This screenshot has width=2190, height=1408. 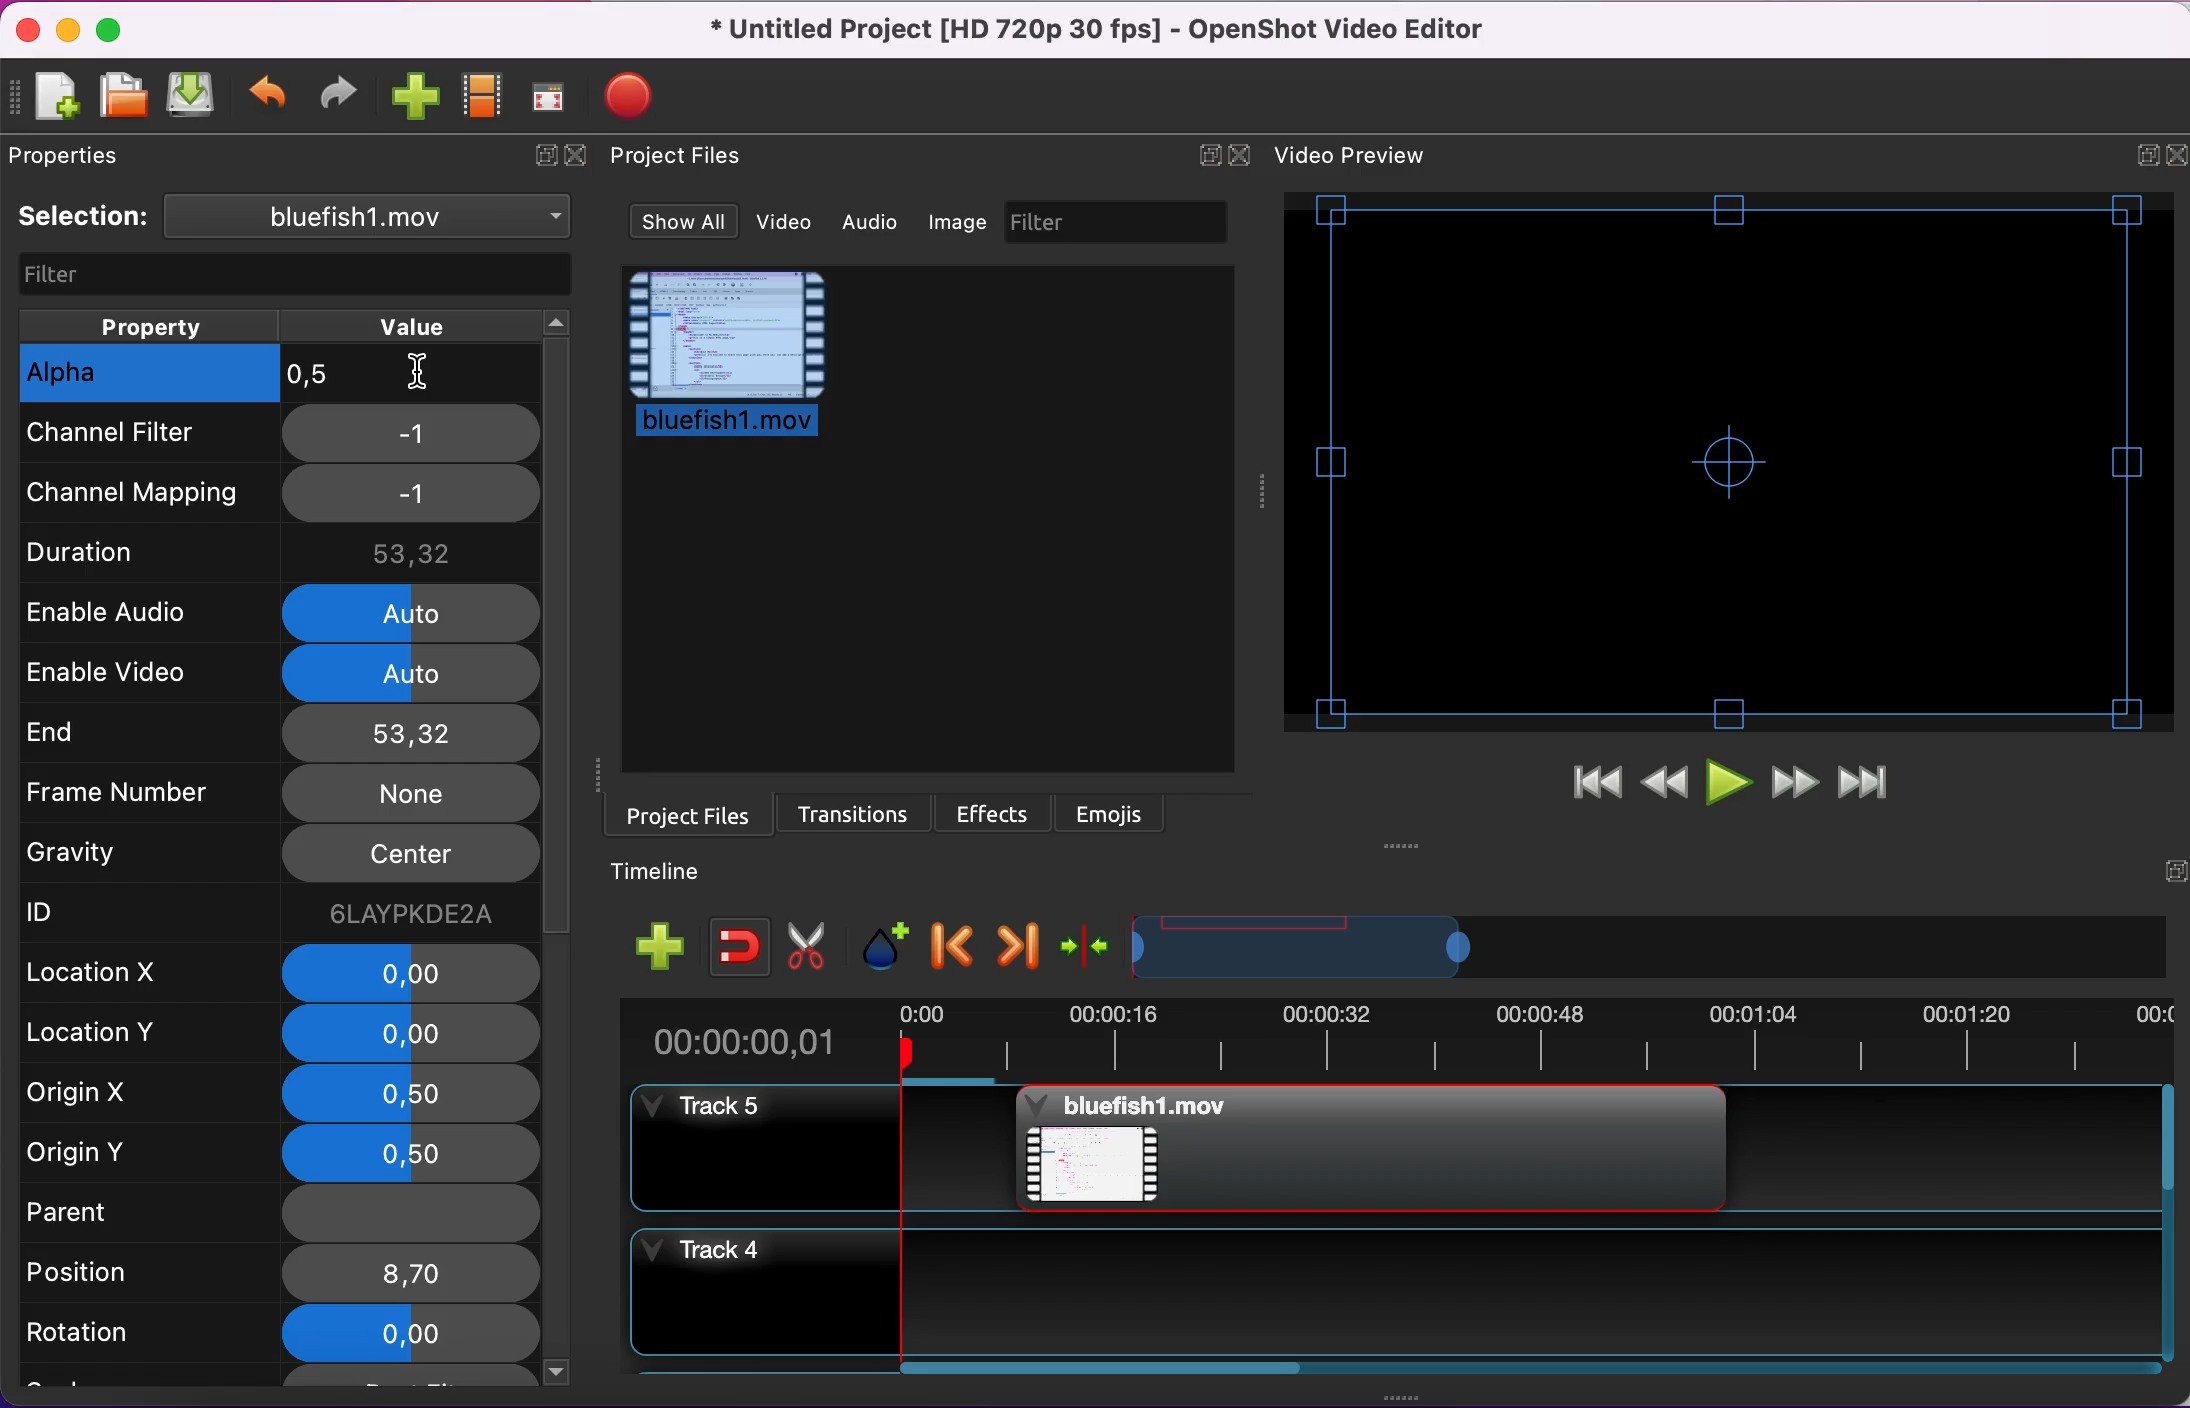 I want to click on value, so click(x=434, y=324).